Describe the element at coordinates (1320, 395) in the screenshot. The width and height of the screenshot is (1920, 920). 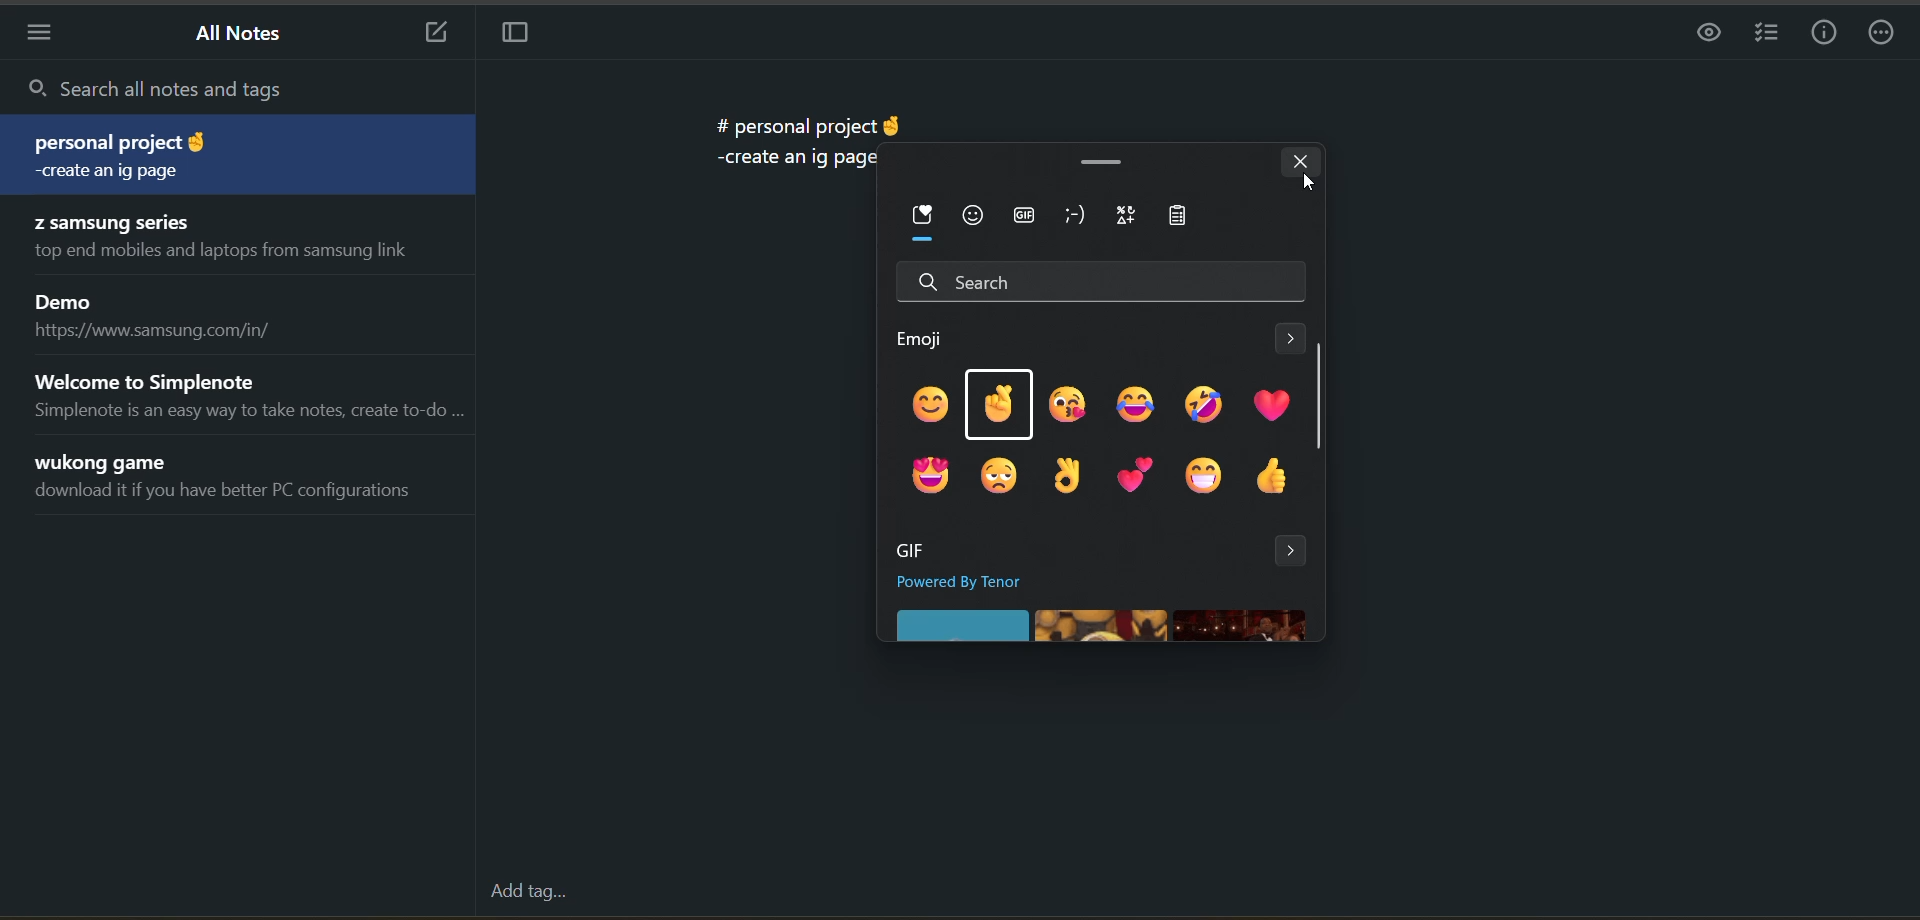
I see `vertical scroll bar` at that location.